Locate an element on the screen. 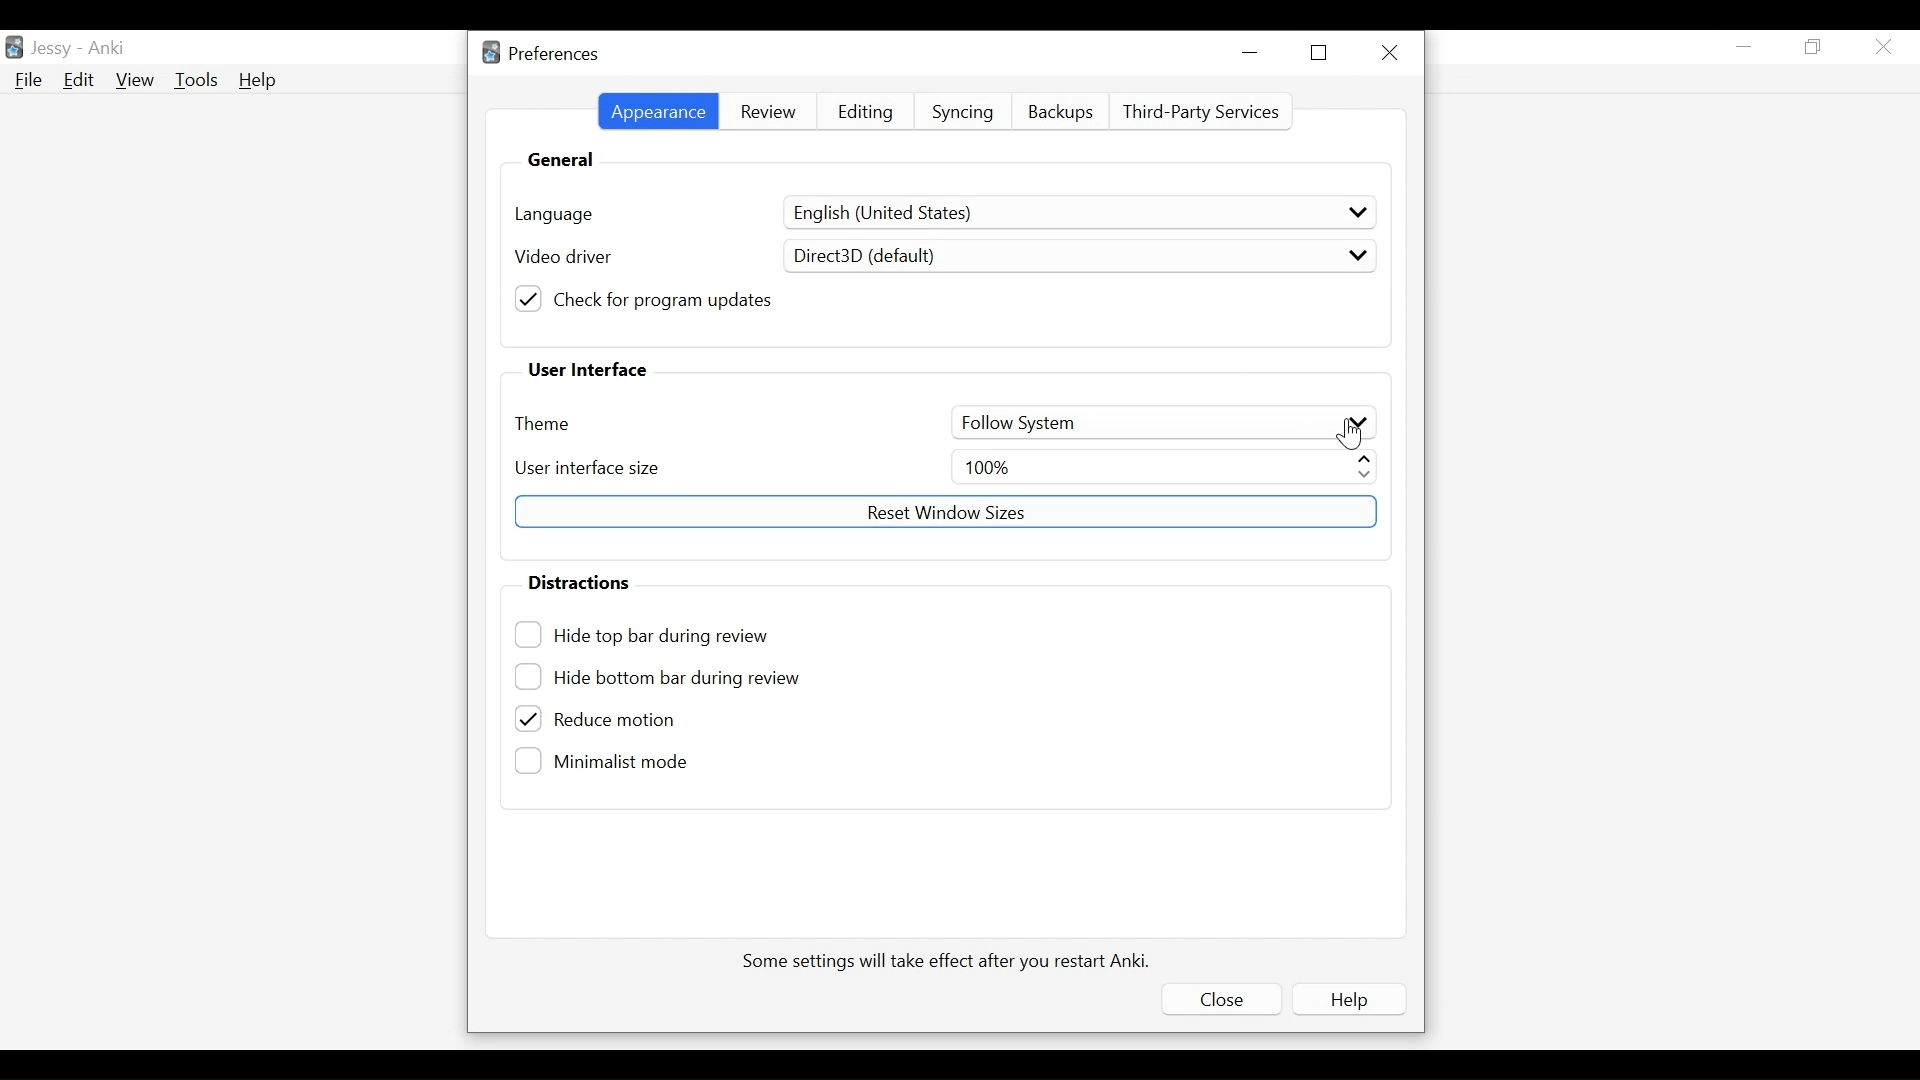 Image resolution: width=1920 pixels, height=1080 pixels. (un)select Hide top bar during review is located at coordinates (655, 635).